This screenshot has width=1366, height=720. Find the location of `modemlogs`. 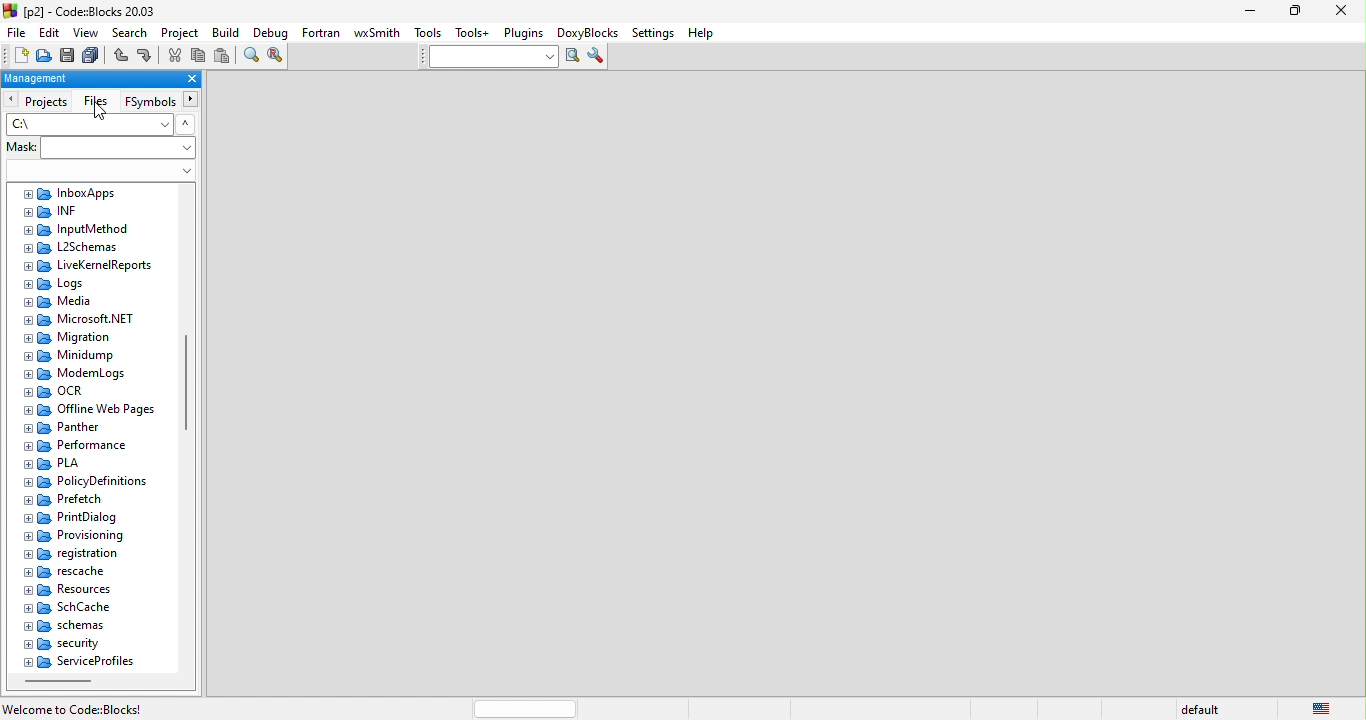

modemlogs is located at coordinates (93, 373).